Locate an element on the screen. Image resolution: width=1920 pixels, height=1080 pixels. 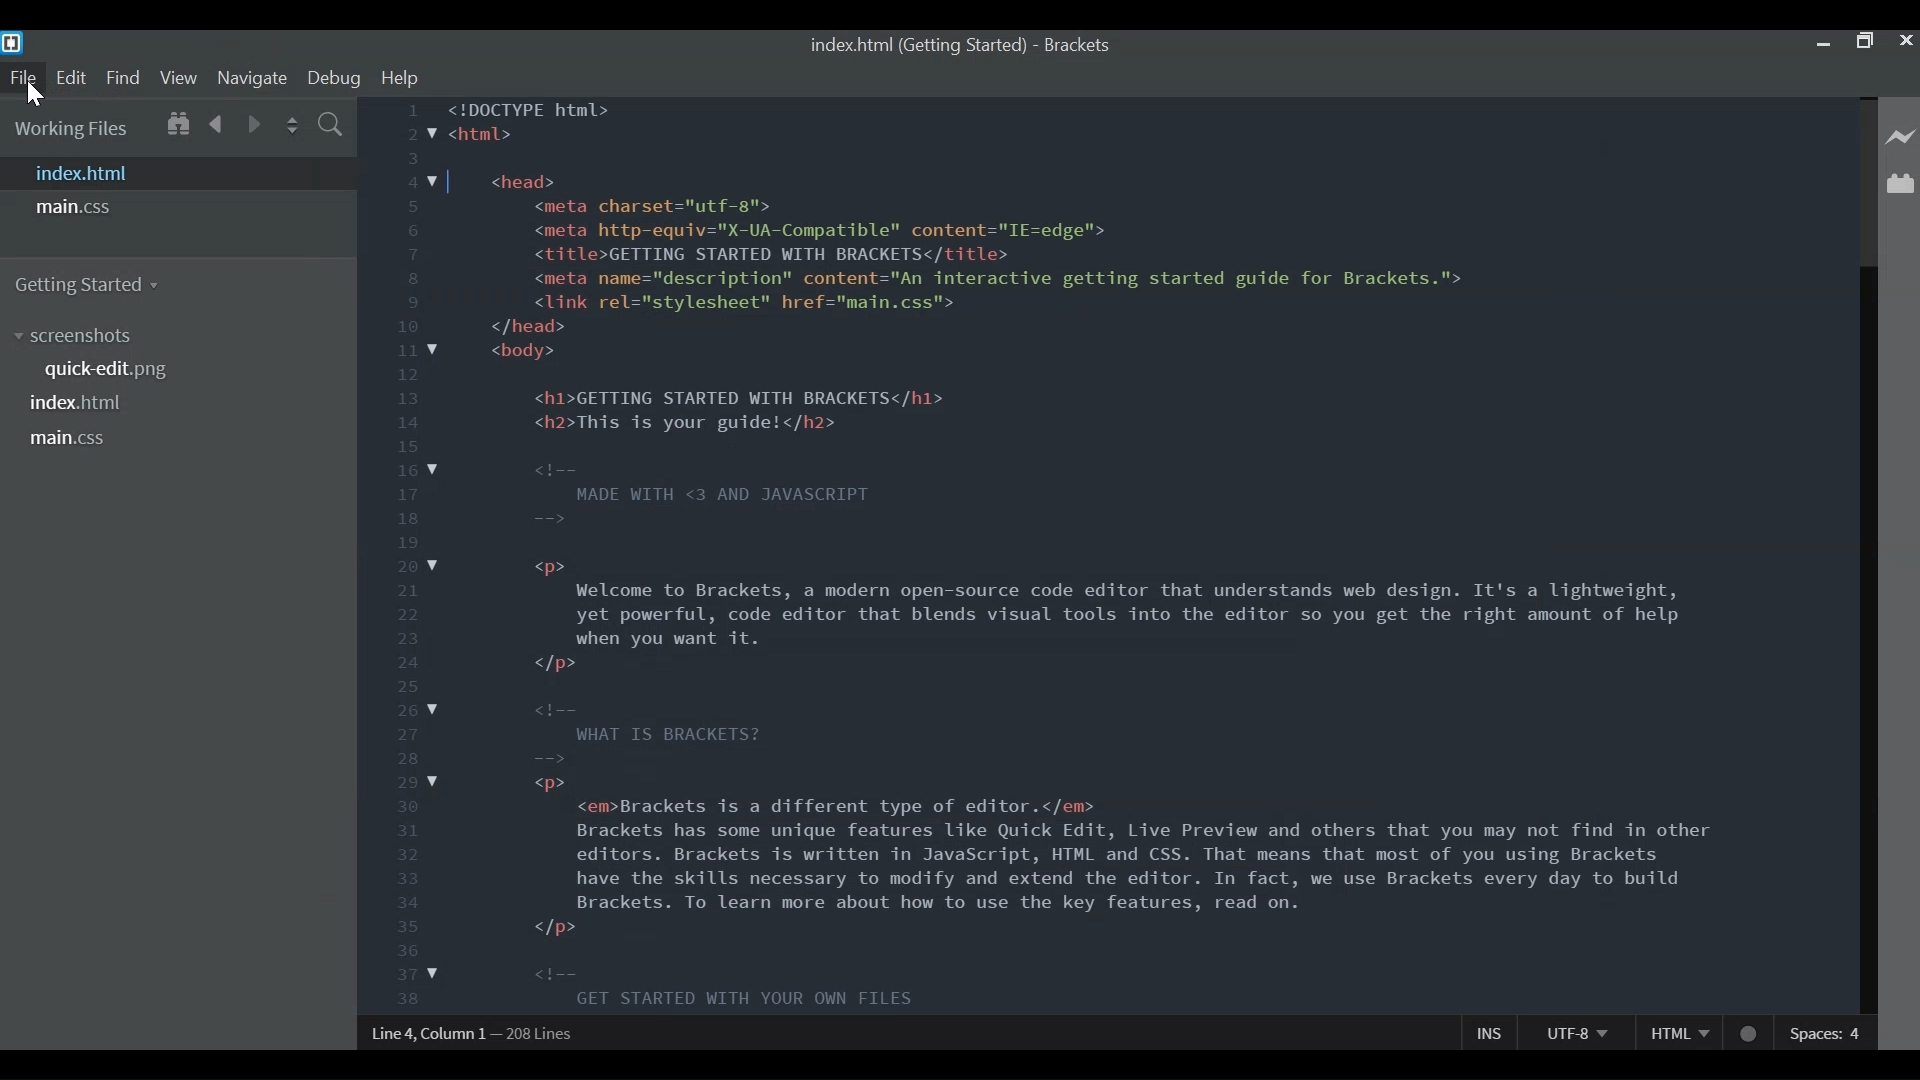
Debug is located at coordinates (334, 78).